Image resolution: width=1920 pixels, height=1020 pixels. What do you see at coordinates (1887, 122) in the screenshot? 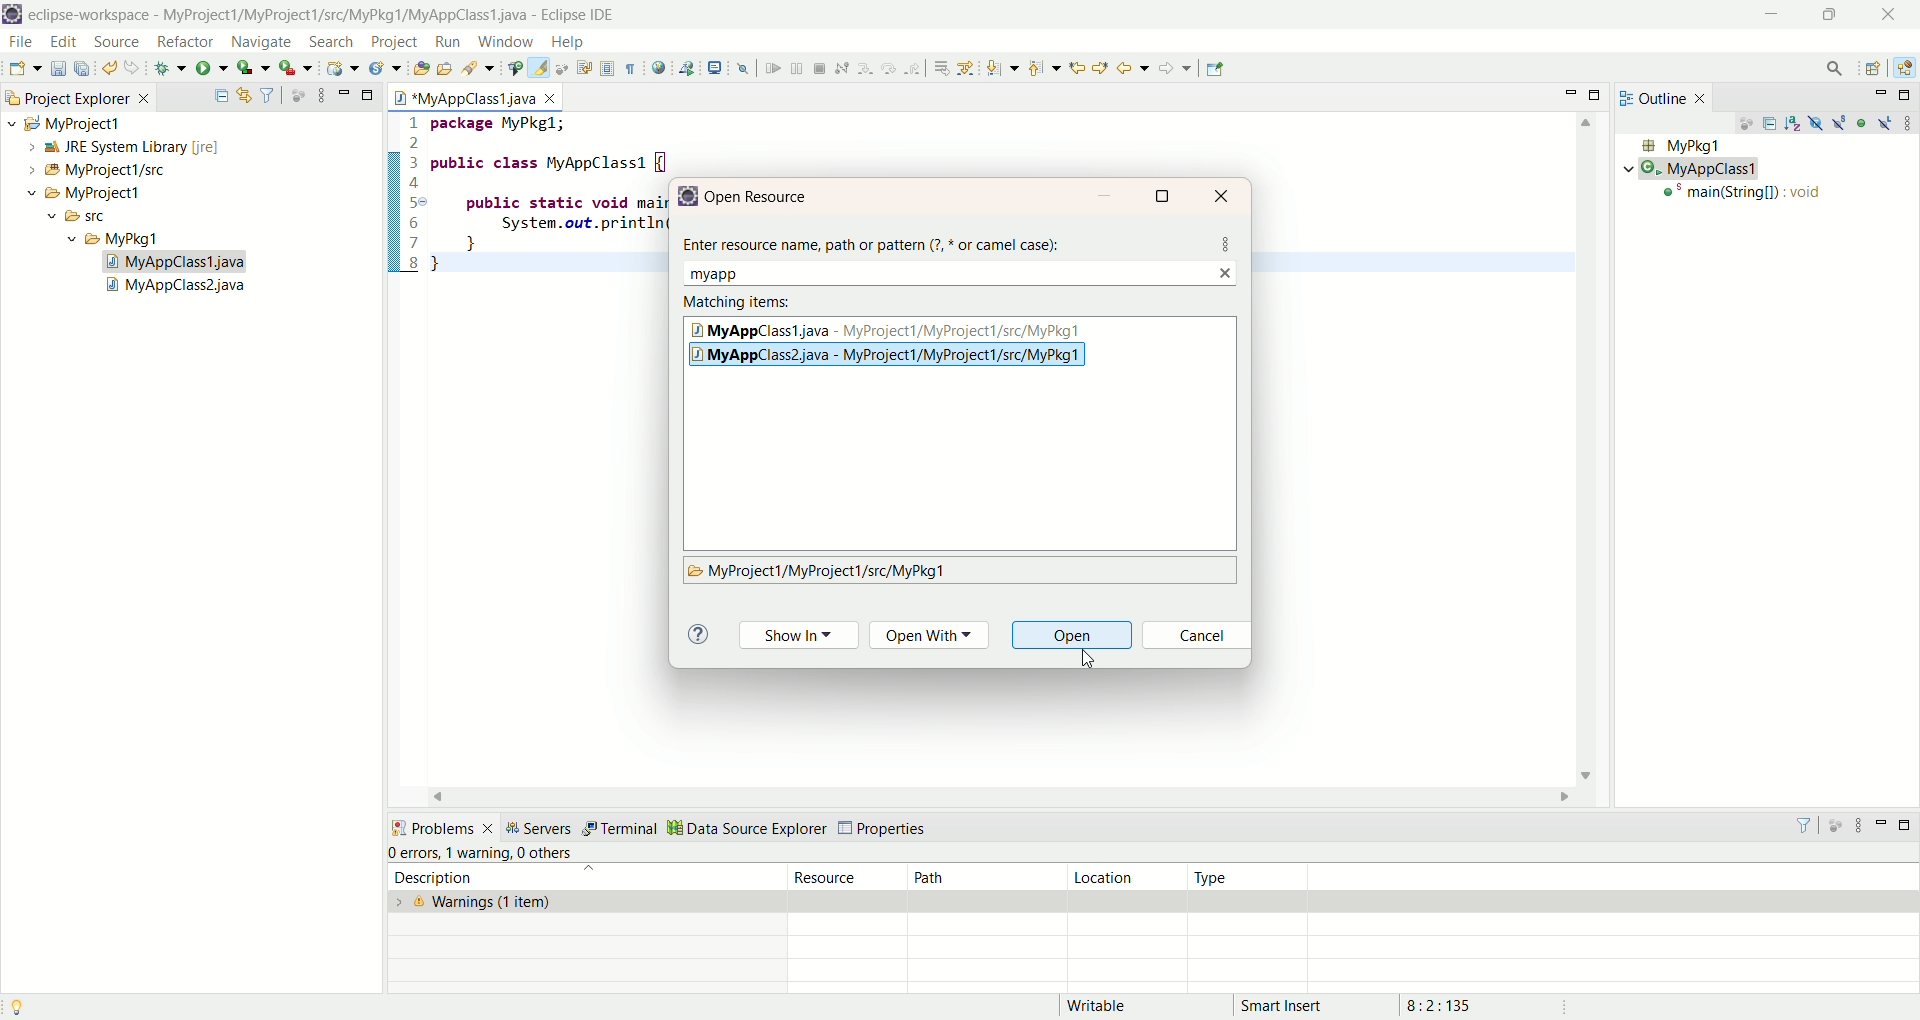
I see `hide local type` at bounding box center [1887, 122].